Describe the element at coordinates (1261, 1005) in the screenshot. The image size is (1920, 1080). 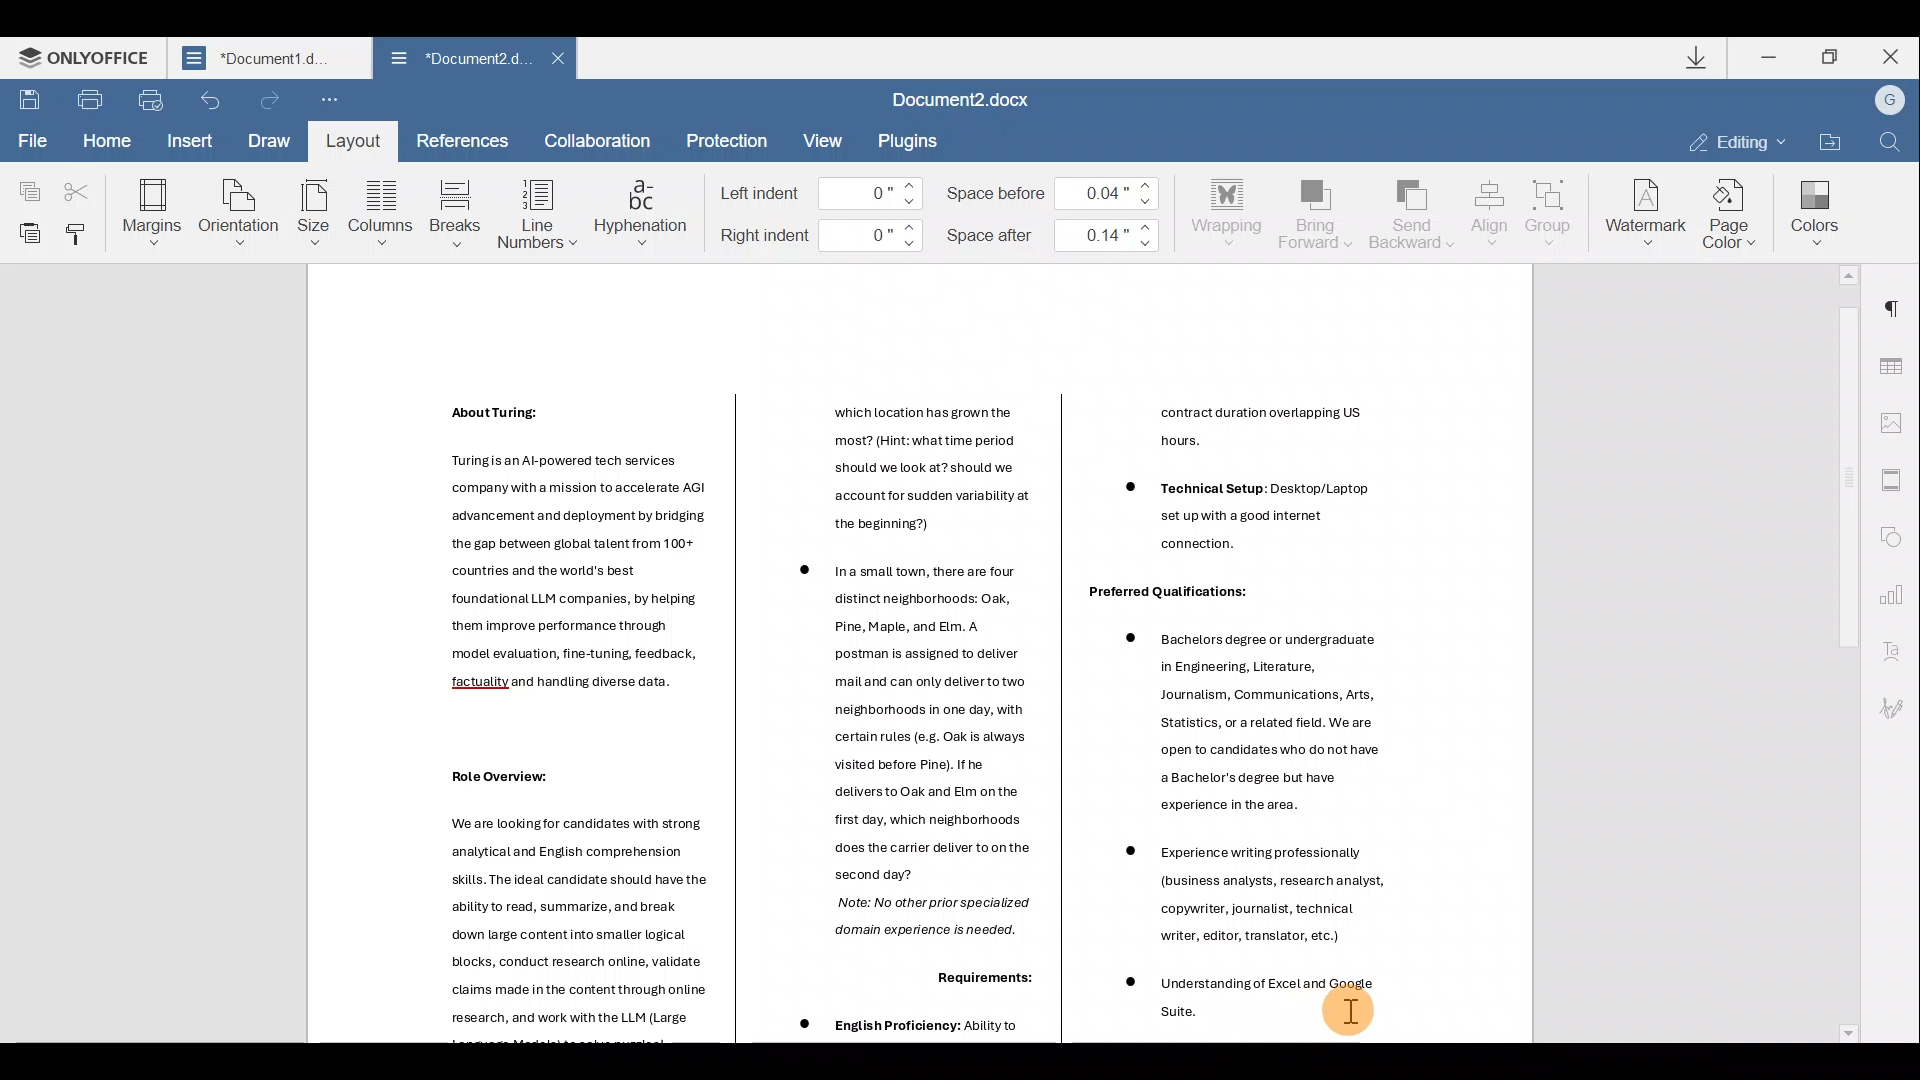
I see `` at that location.